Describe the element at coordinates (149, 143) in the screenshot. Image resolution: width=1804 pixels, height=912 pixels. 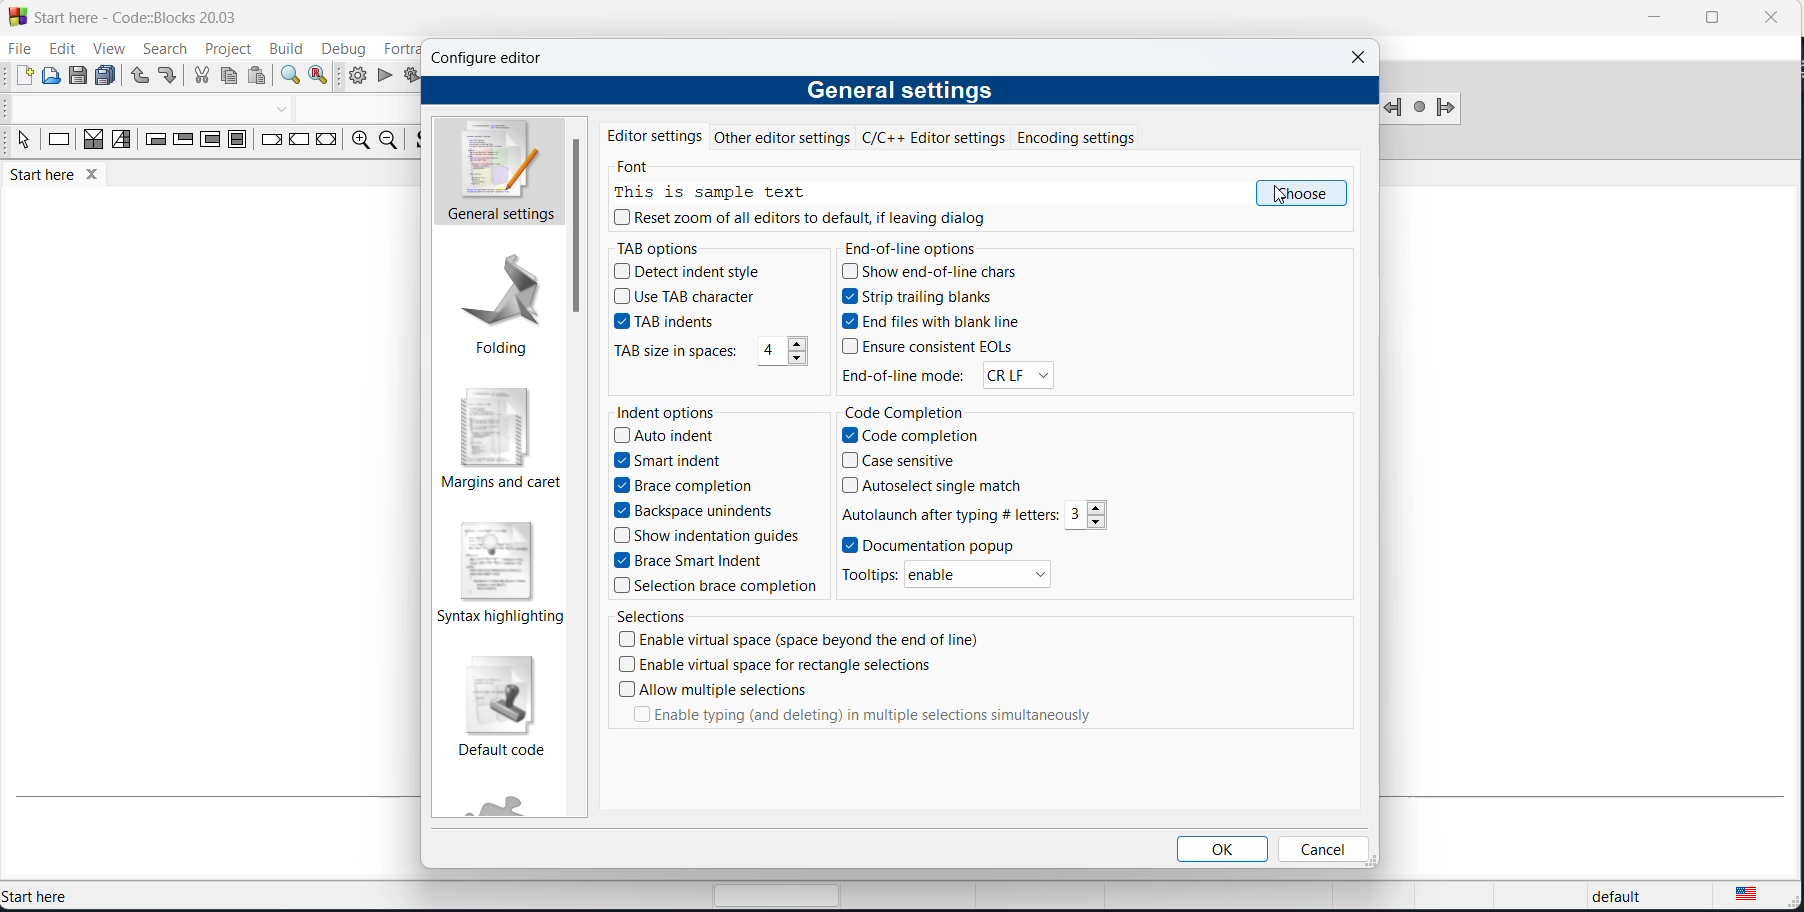
I see `entry condition loop` at that location.